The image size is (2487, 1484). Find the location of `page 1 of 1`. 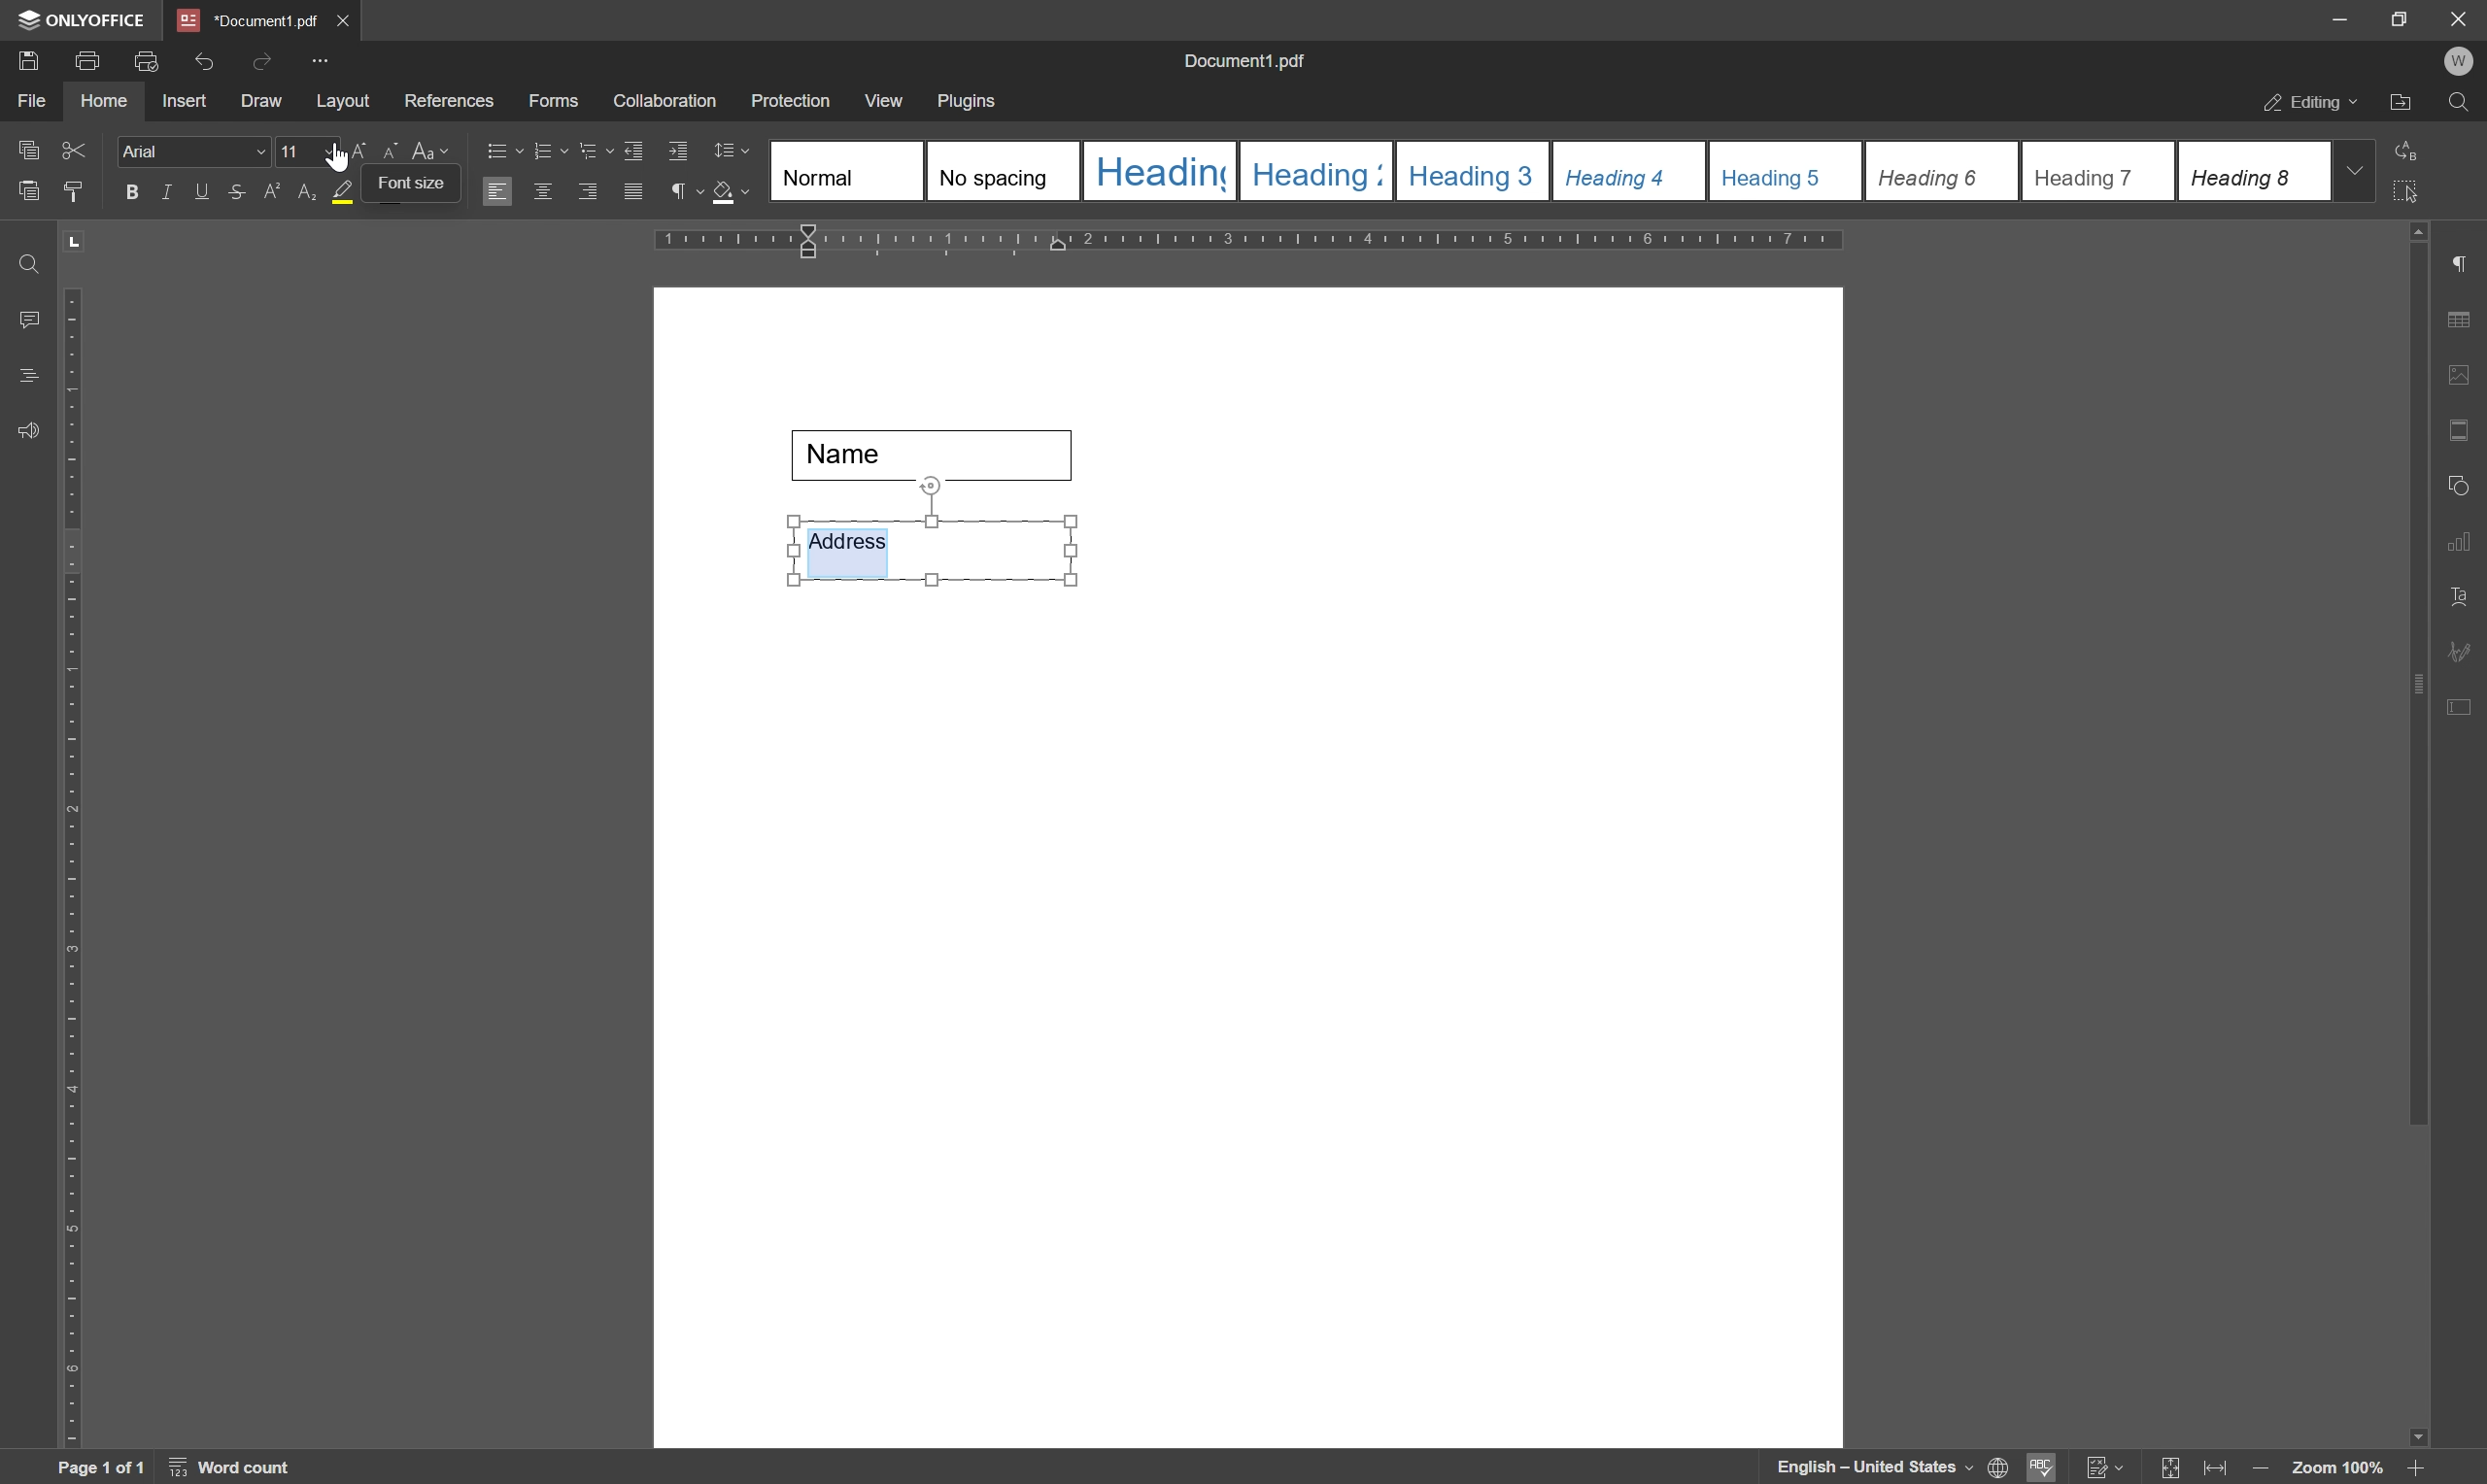

page 1 of 1 is located at coordinates (100, 1468).